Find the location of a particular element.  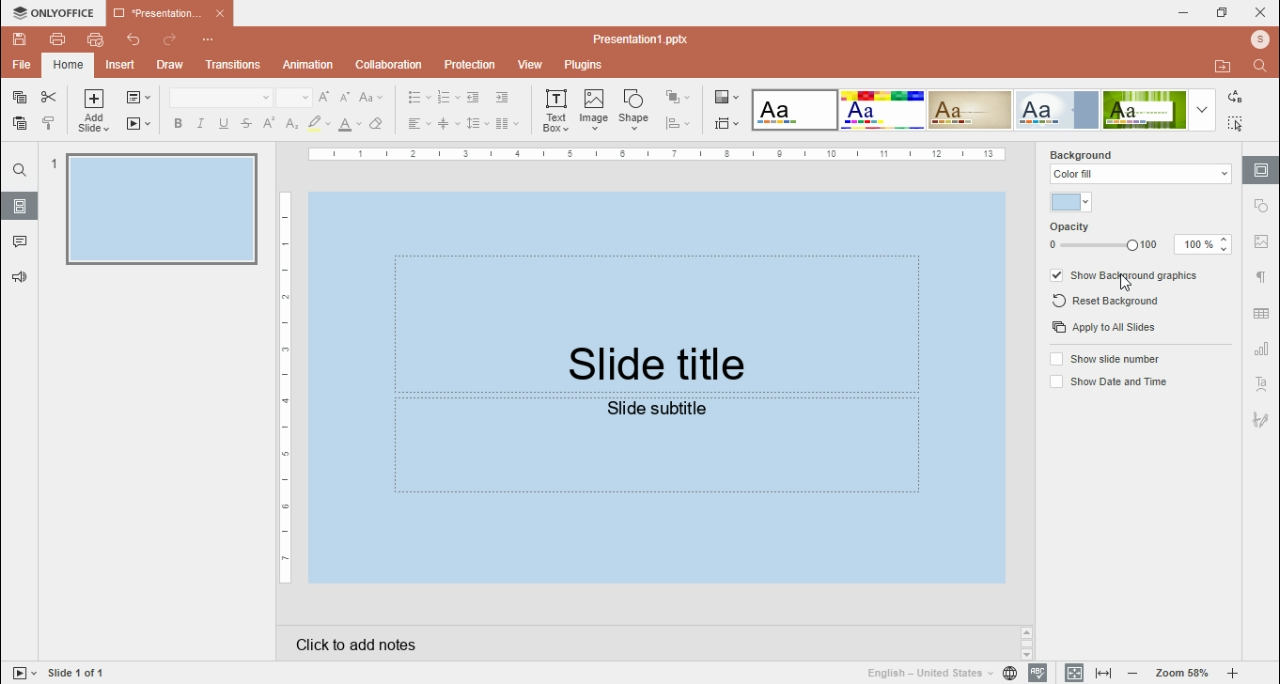

language is located at coordinates (927, 673).